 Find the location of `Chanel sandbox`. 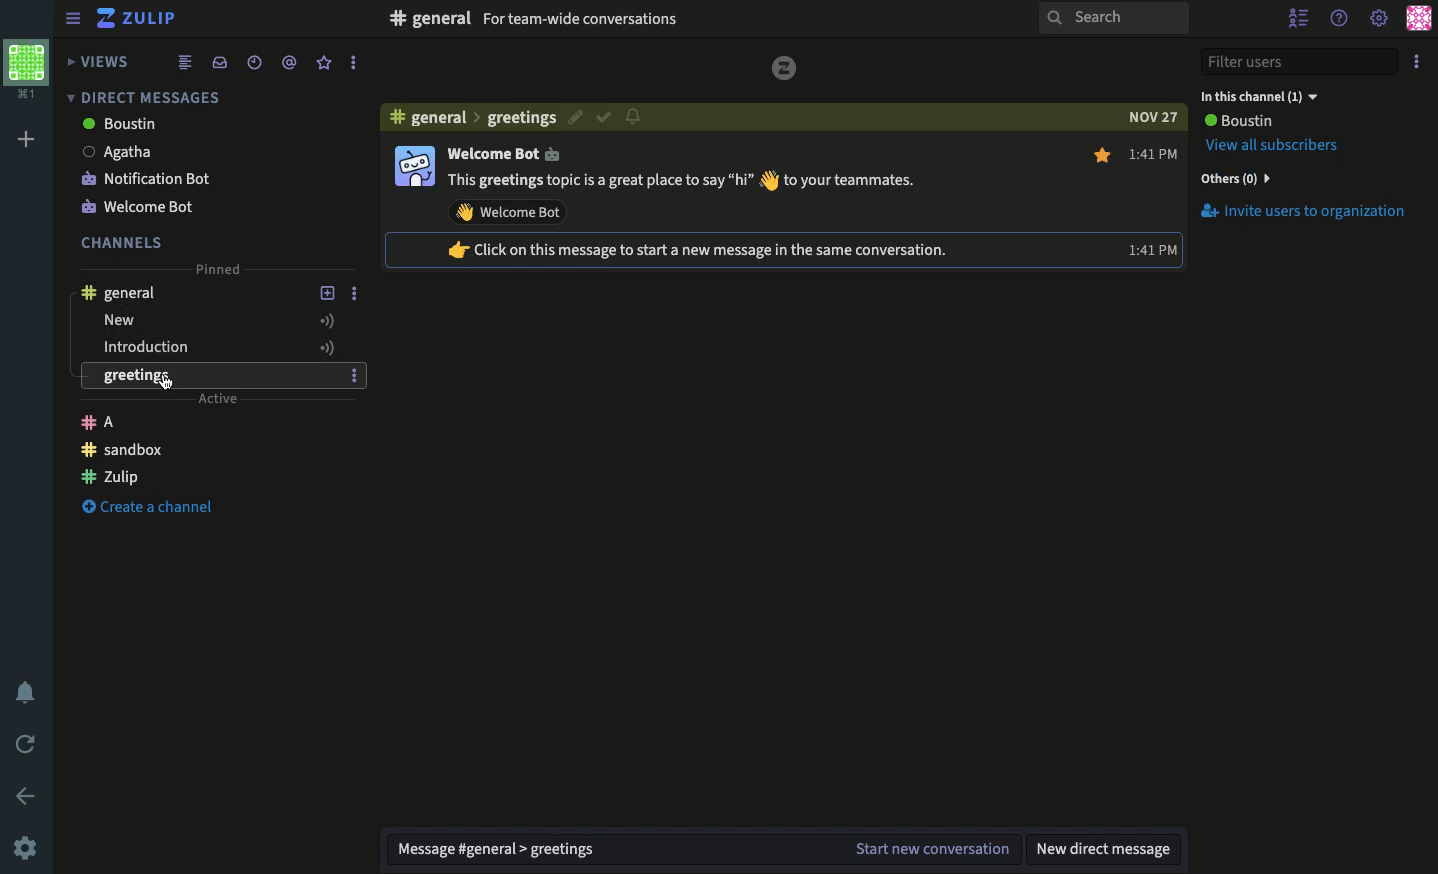

Chanel sandbox is located at coordinates (211, 451).